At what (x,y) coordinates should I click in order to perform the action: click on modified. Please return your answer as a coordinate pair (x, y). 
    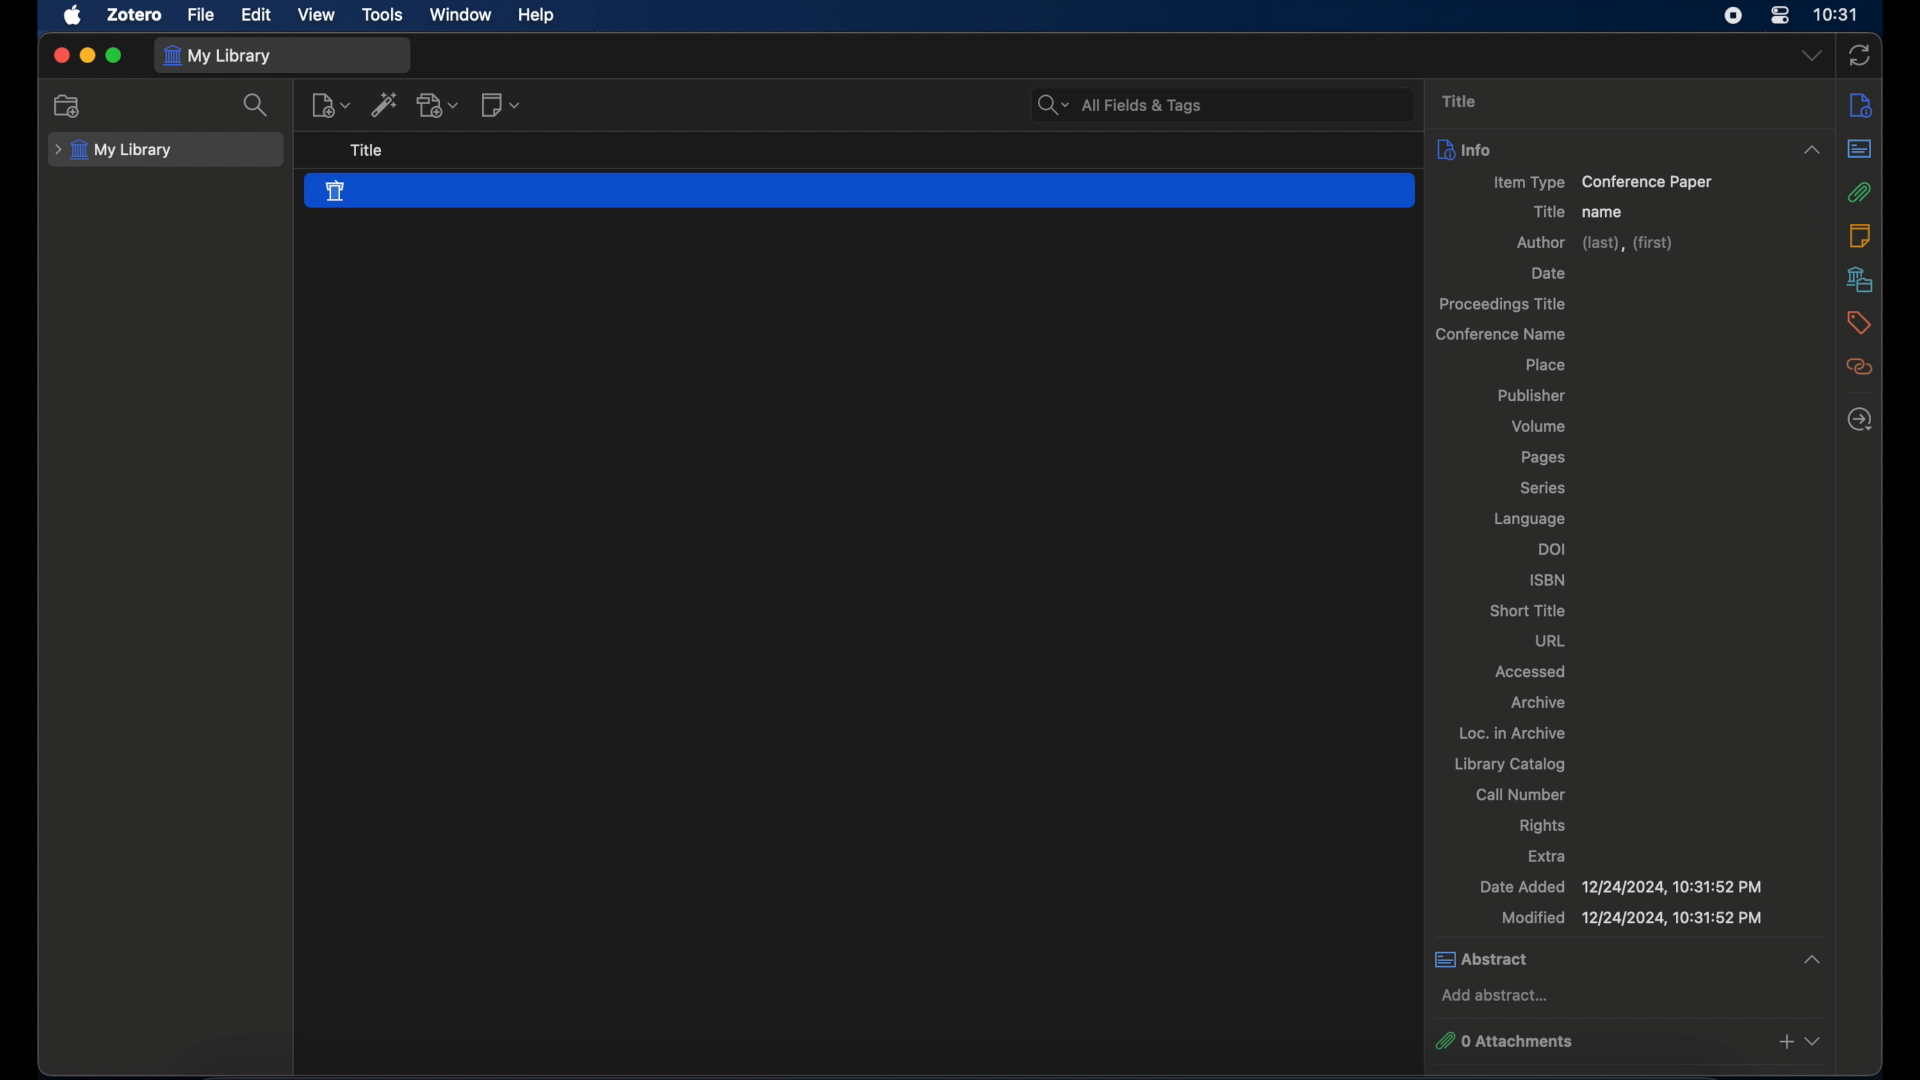
    Looking at the image, I should click on (1634, 918).